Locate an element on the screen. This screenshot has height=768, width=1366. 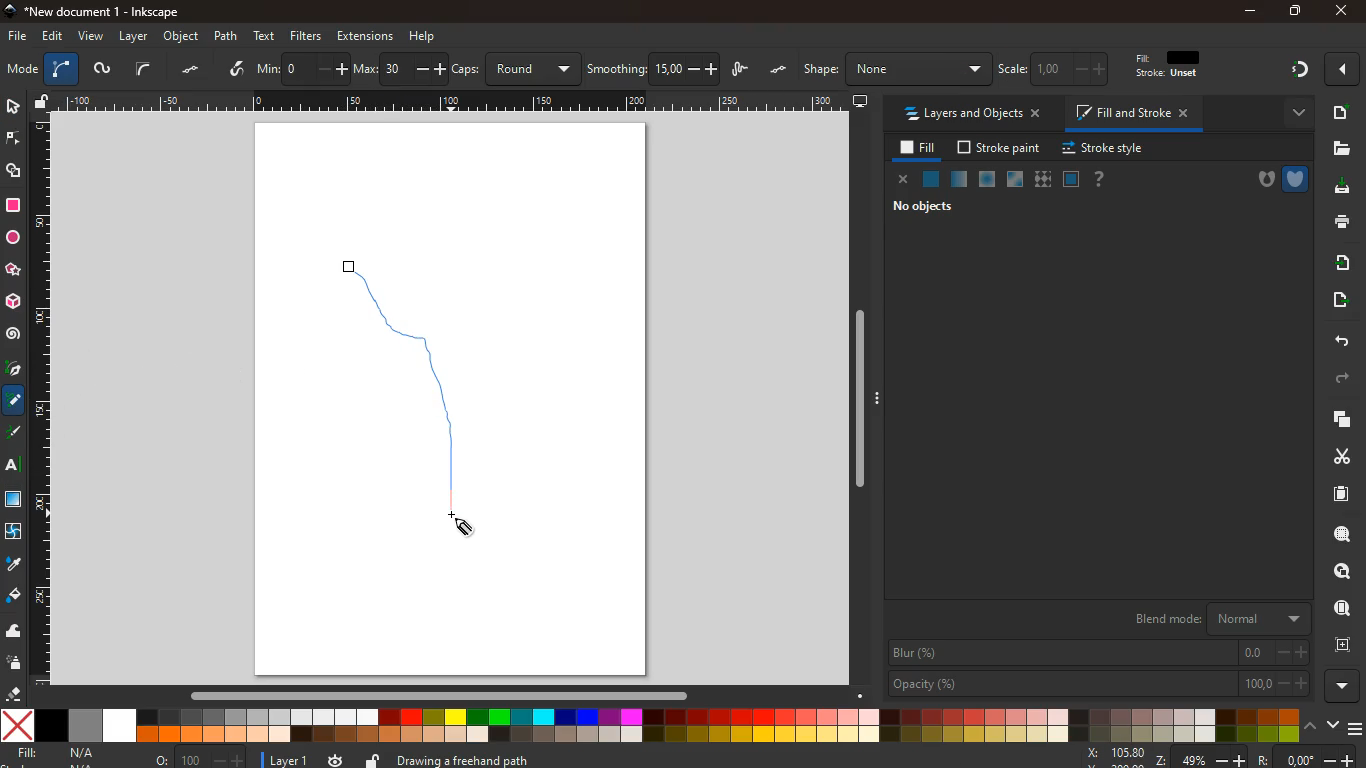
blur is located at coordinates (1099, 653).